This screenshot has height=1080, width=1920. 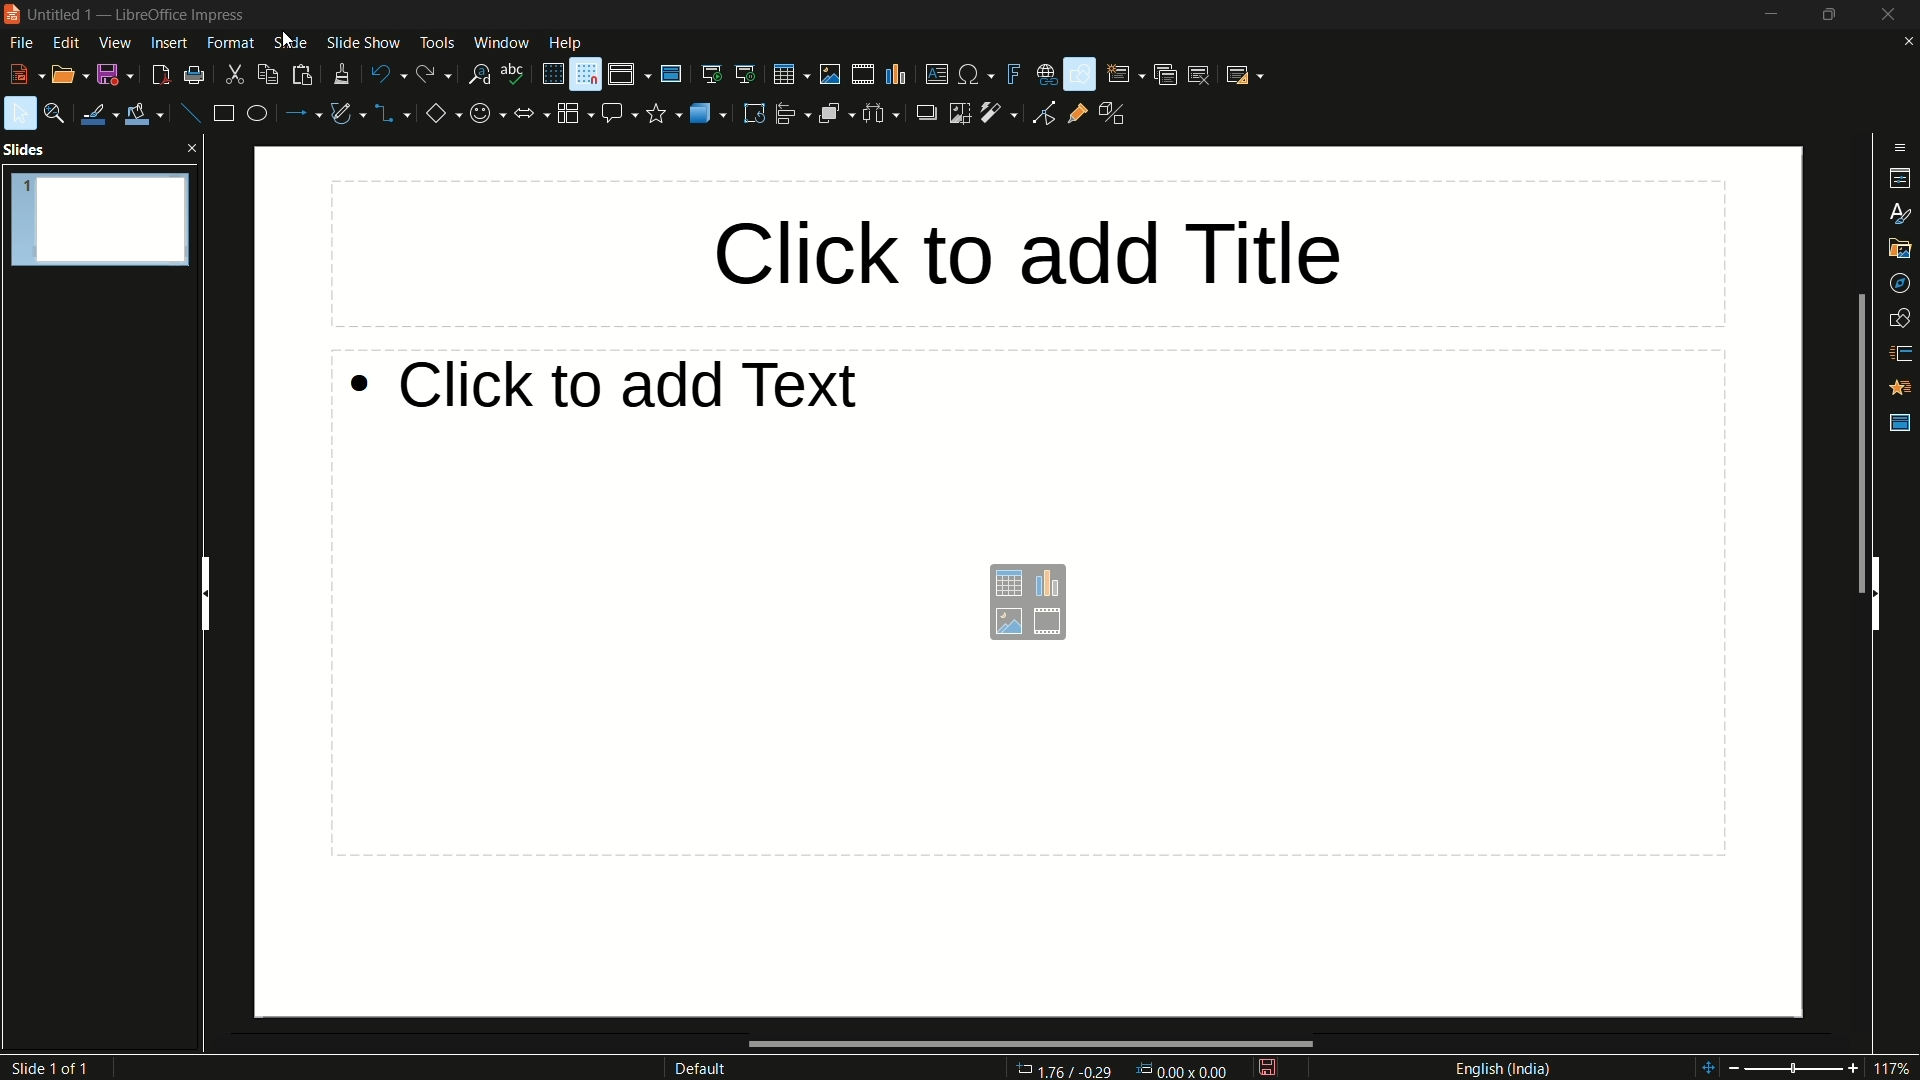 What do you see at coordinates (1180, 1068) in the screenshot?
I see `width & height of selected object` at bounding box center [1180, 1068].